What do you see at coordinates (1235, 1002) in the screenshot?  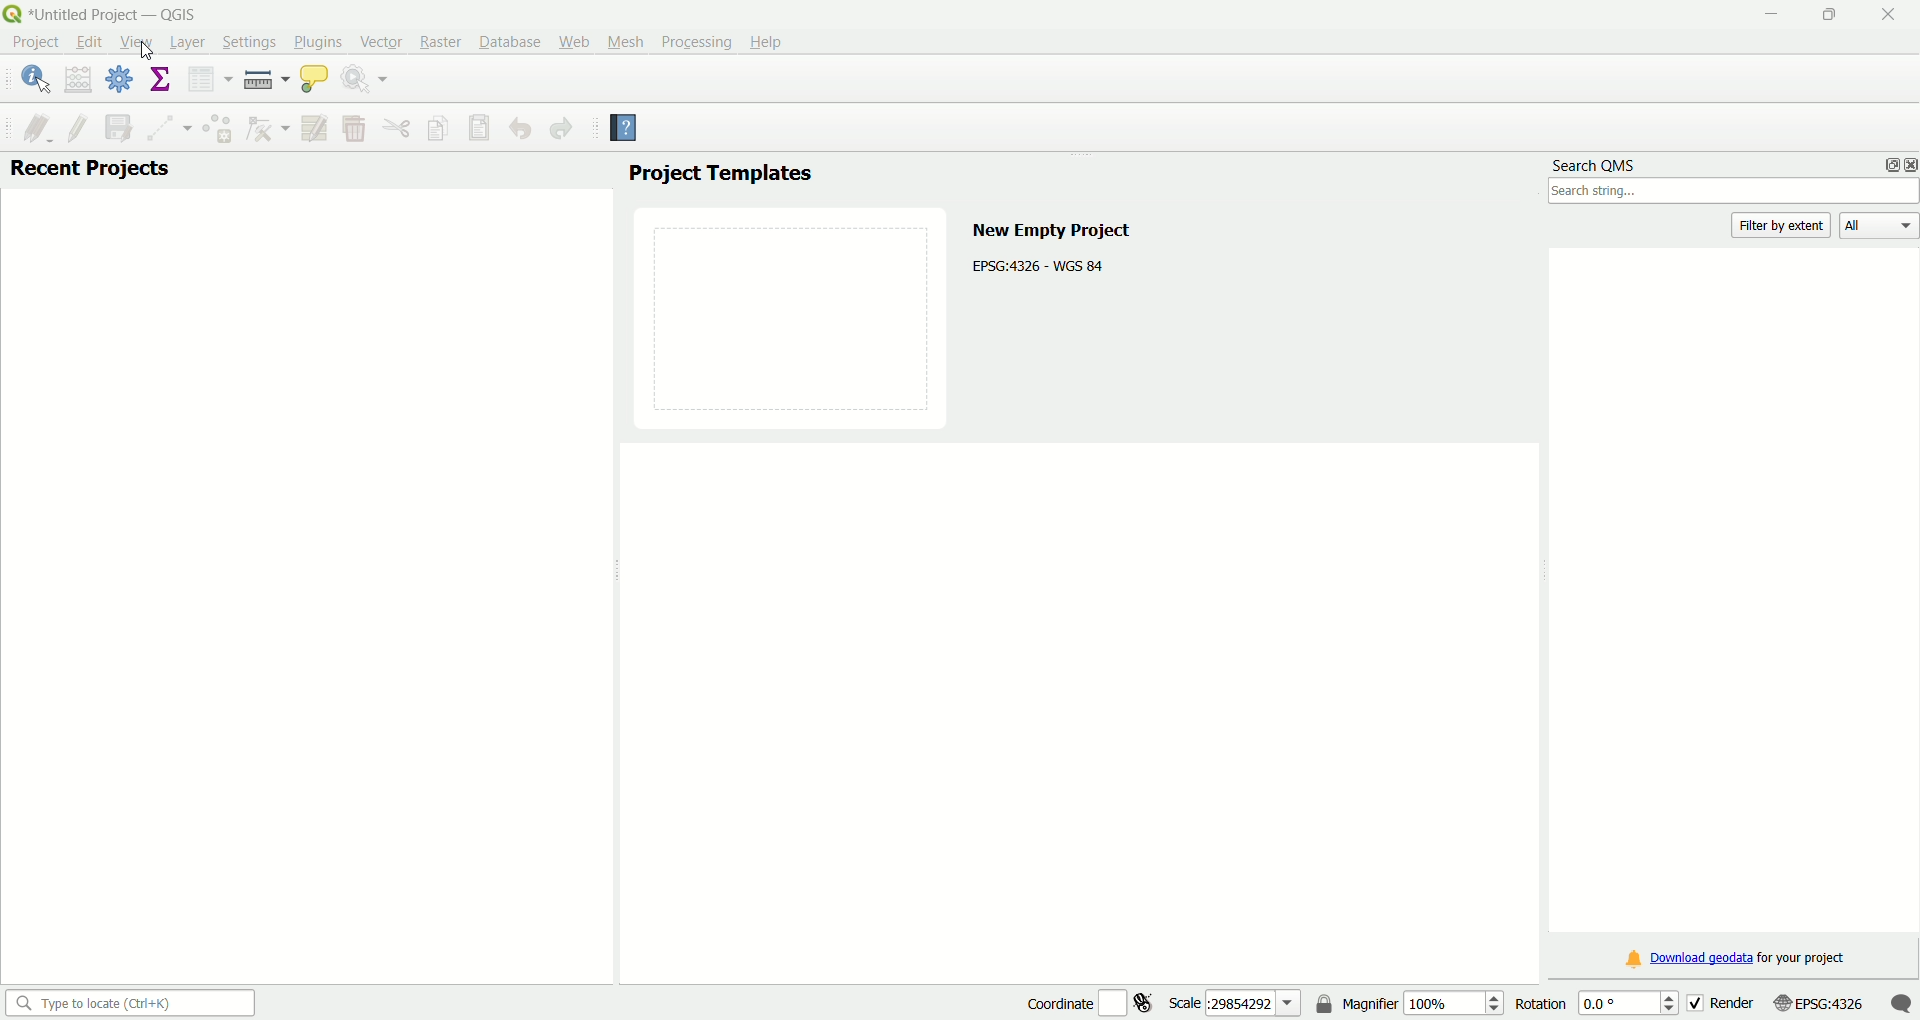 I see `scale` at bounding box center [1235, 1002].